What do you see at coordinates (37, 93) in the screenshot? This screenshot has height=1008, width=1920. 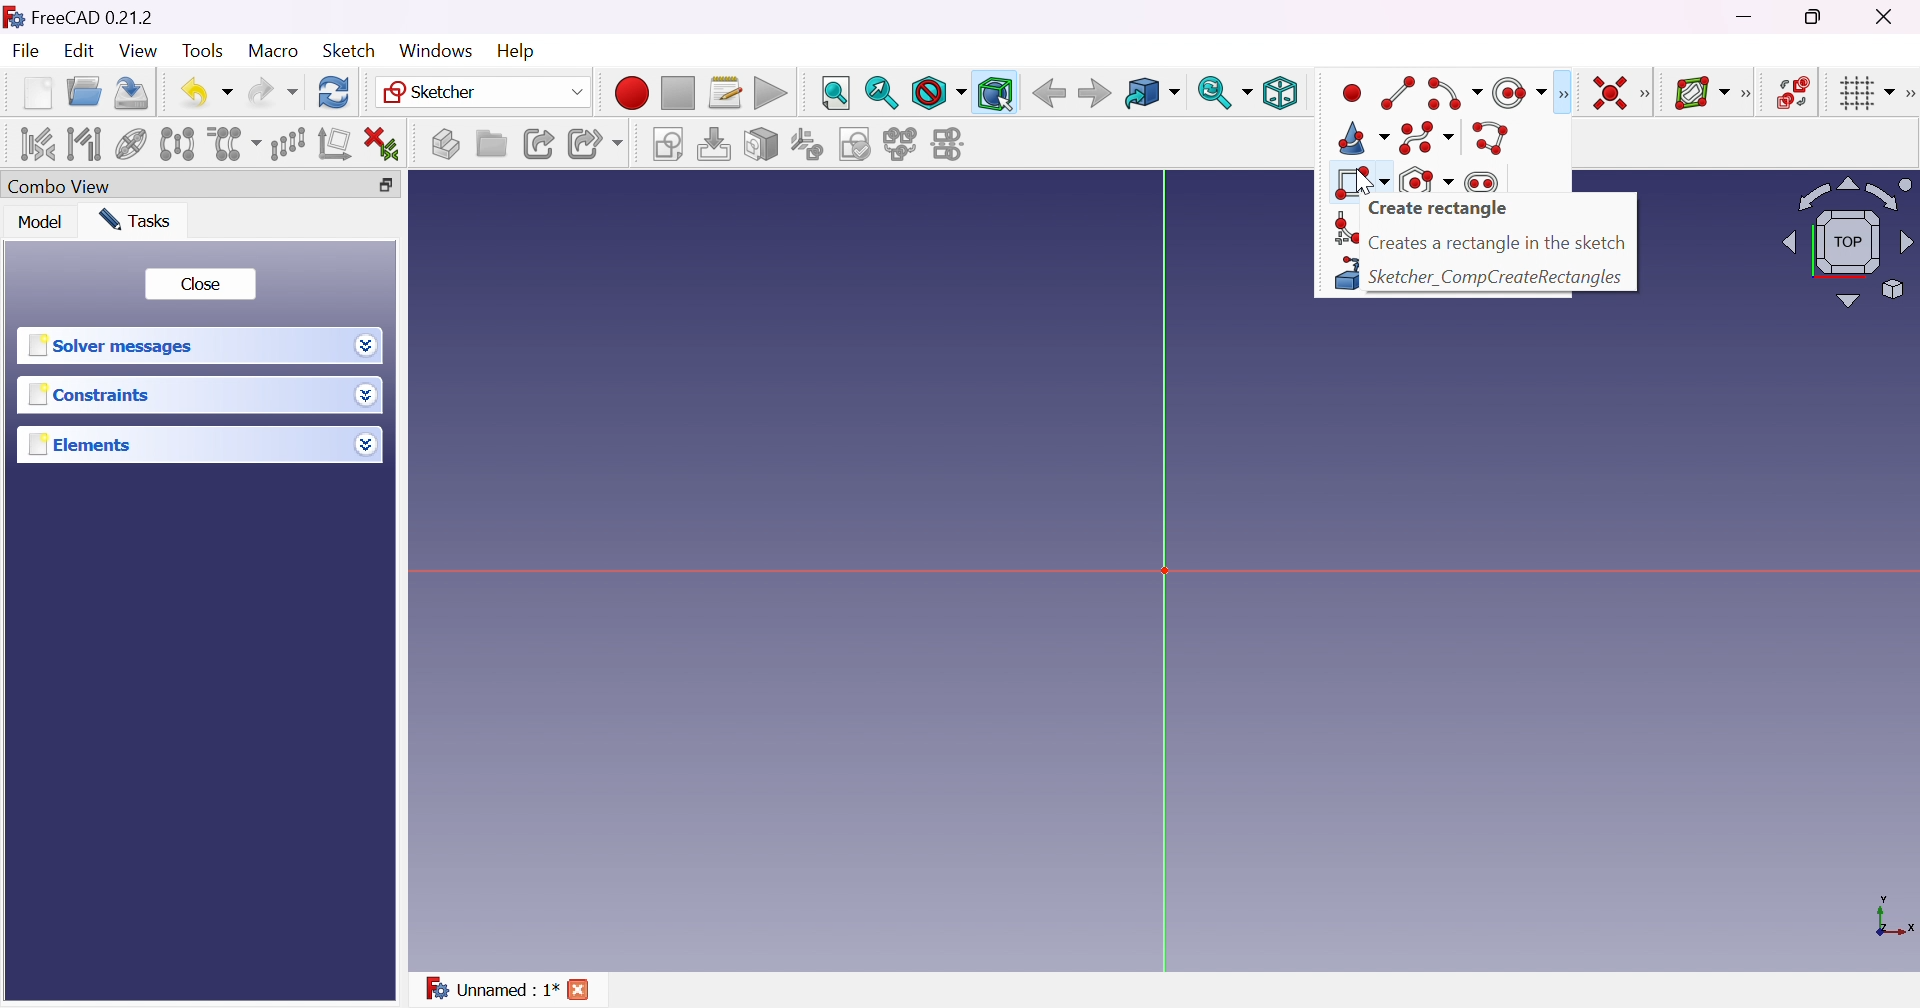 I see `New` at bounding box center [37, 93].